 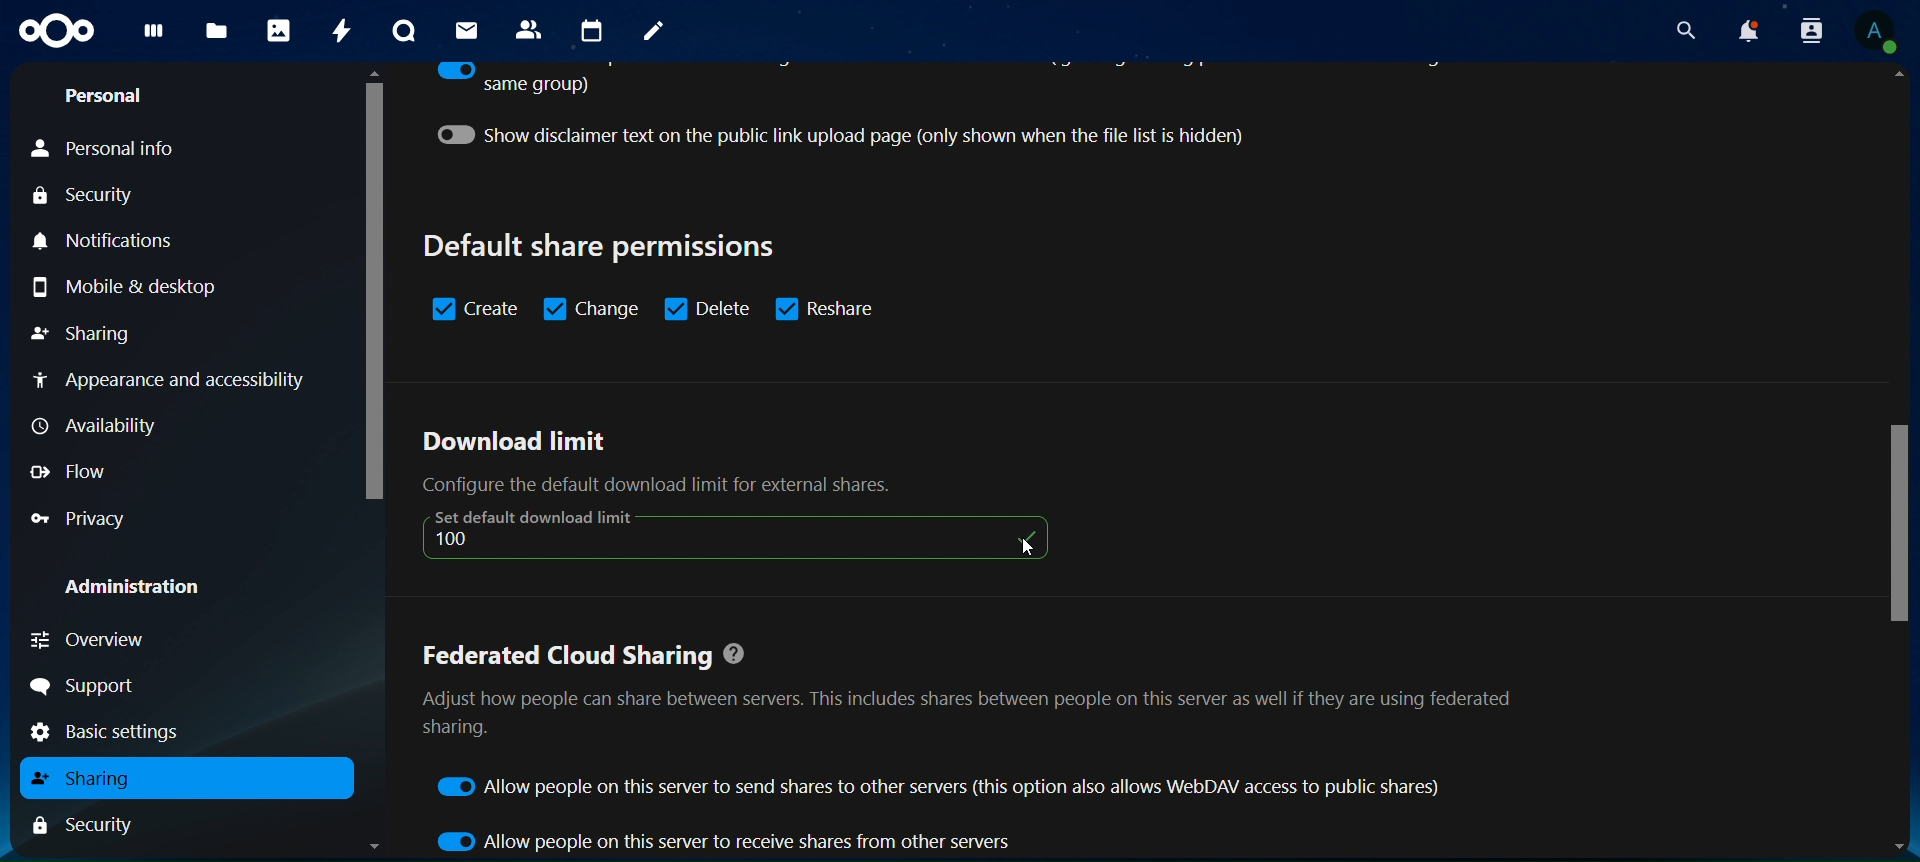 What do you see at coordinates (101, 426) in the screenshot?
I see `availability` at bounding box center [101, 426].